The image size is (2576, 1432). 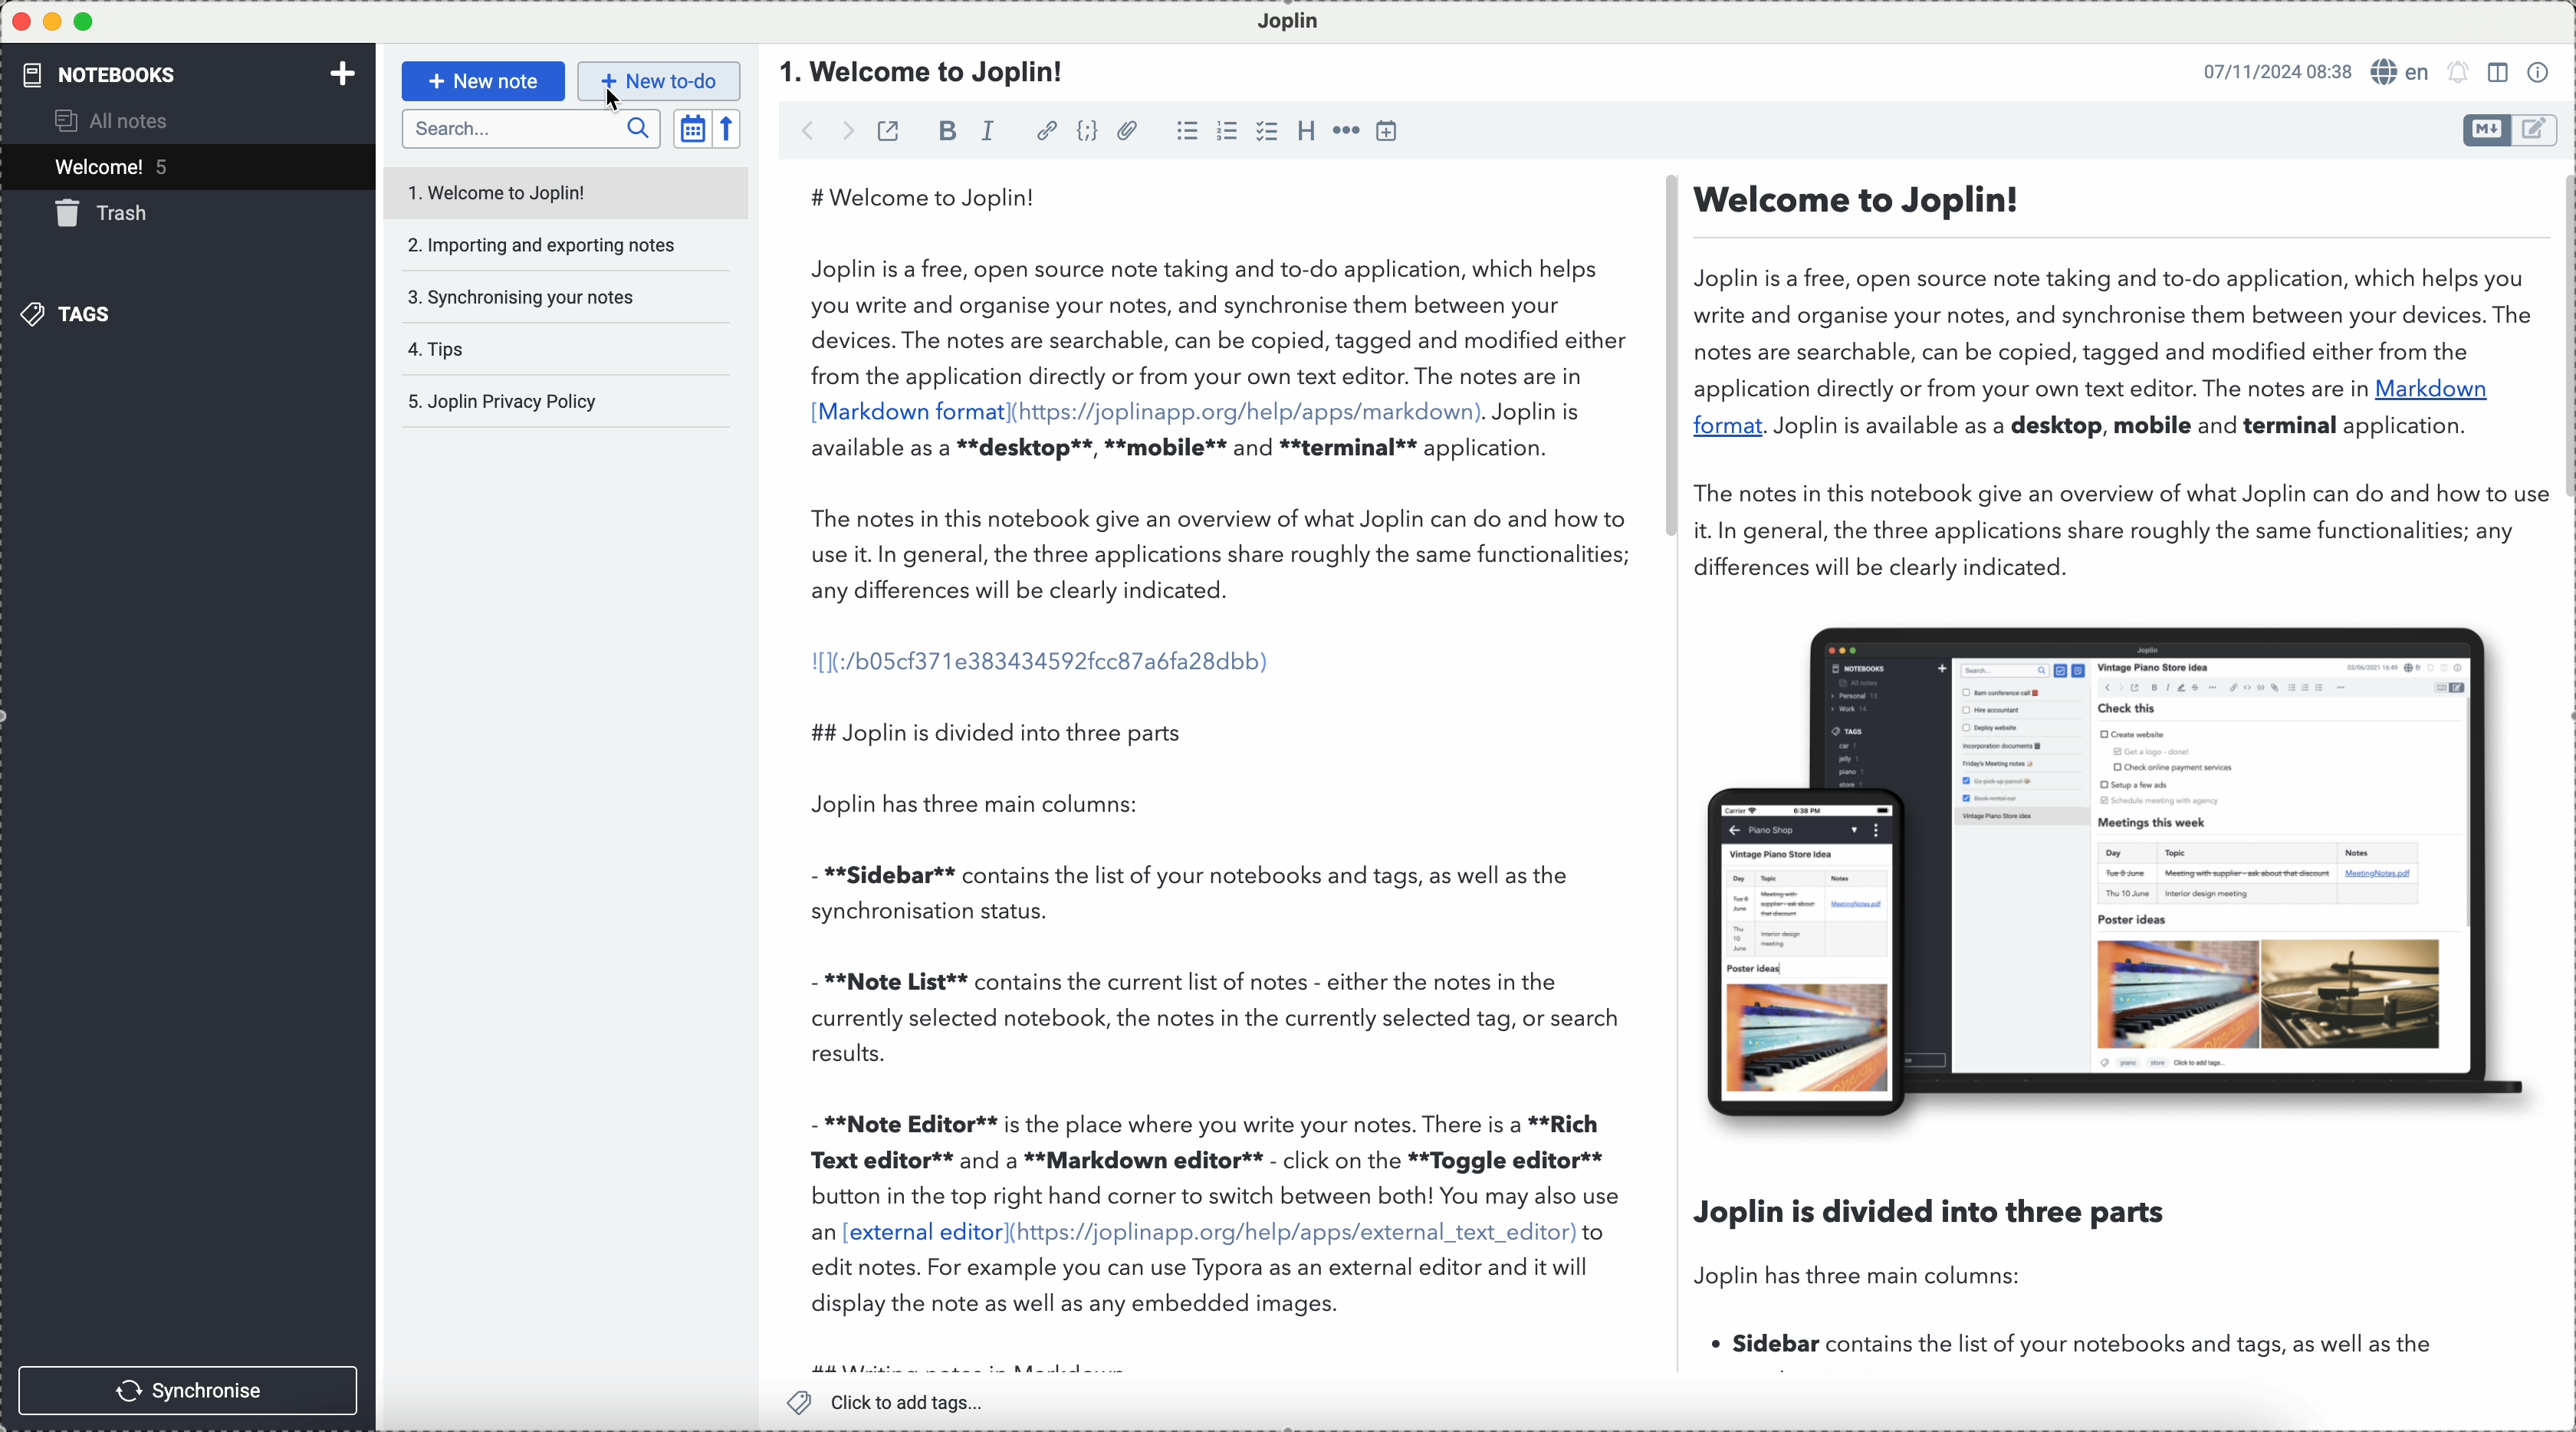 What do you see at coordinates (2402, 70) in the screenshot?
I see `language` at bounding box center [2402, 70].